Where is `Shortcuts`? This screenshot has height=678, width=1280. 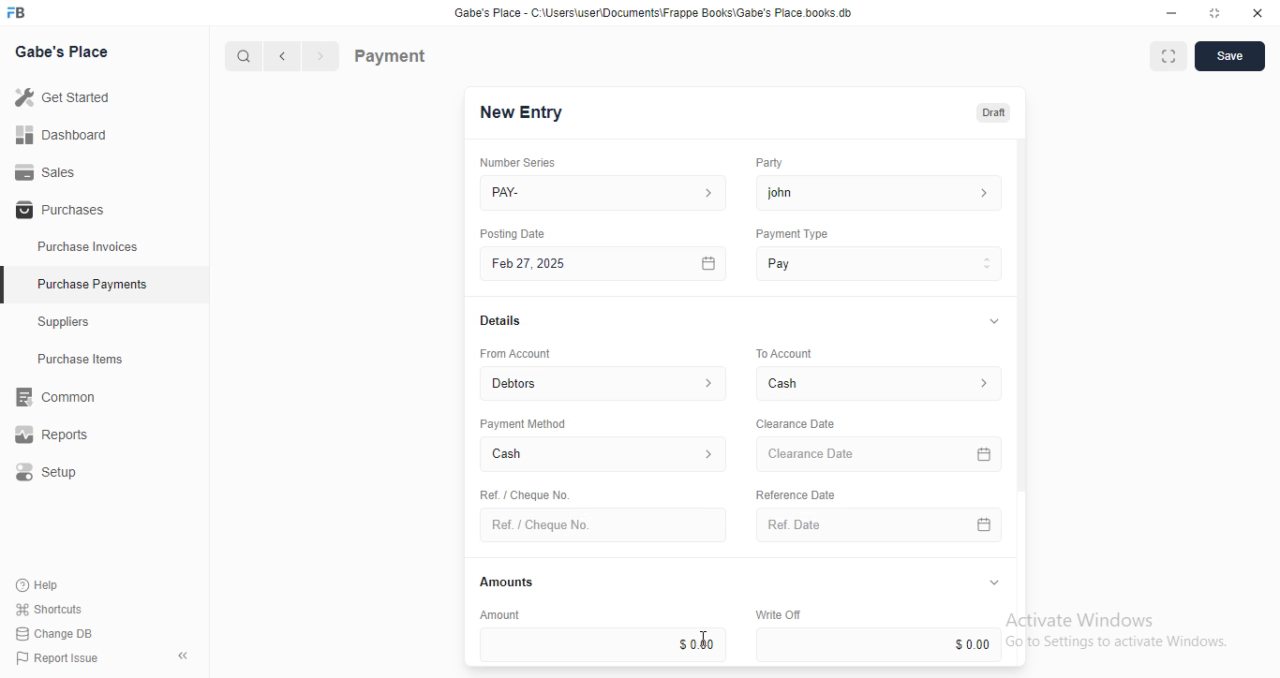
Shortcuts is located at coordinates (47, 610).